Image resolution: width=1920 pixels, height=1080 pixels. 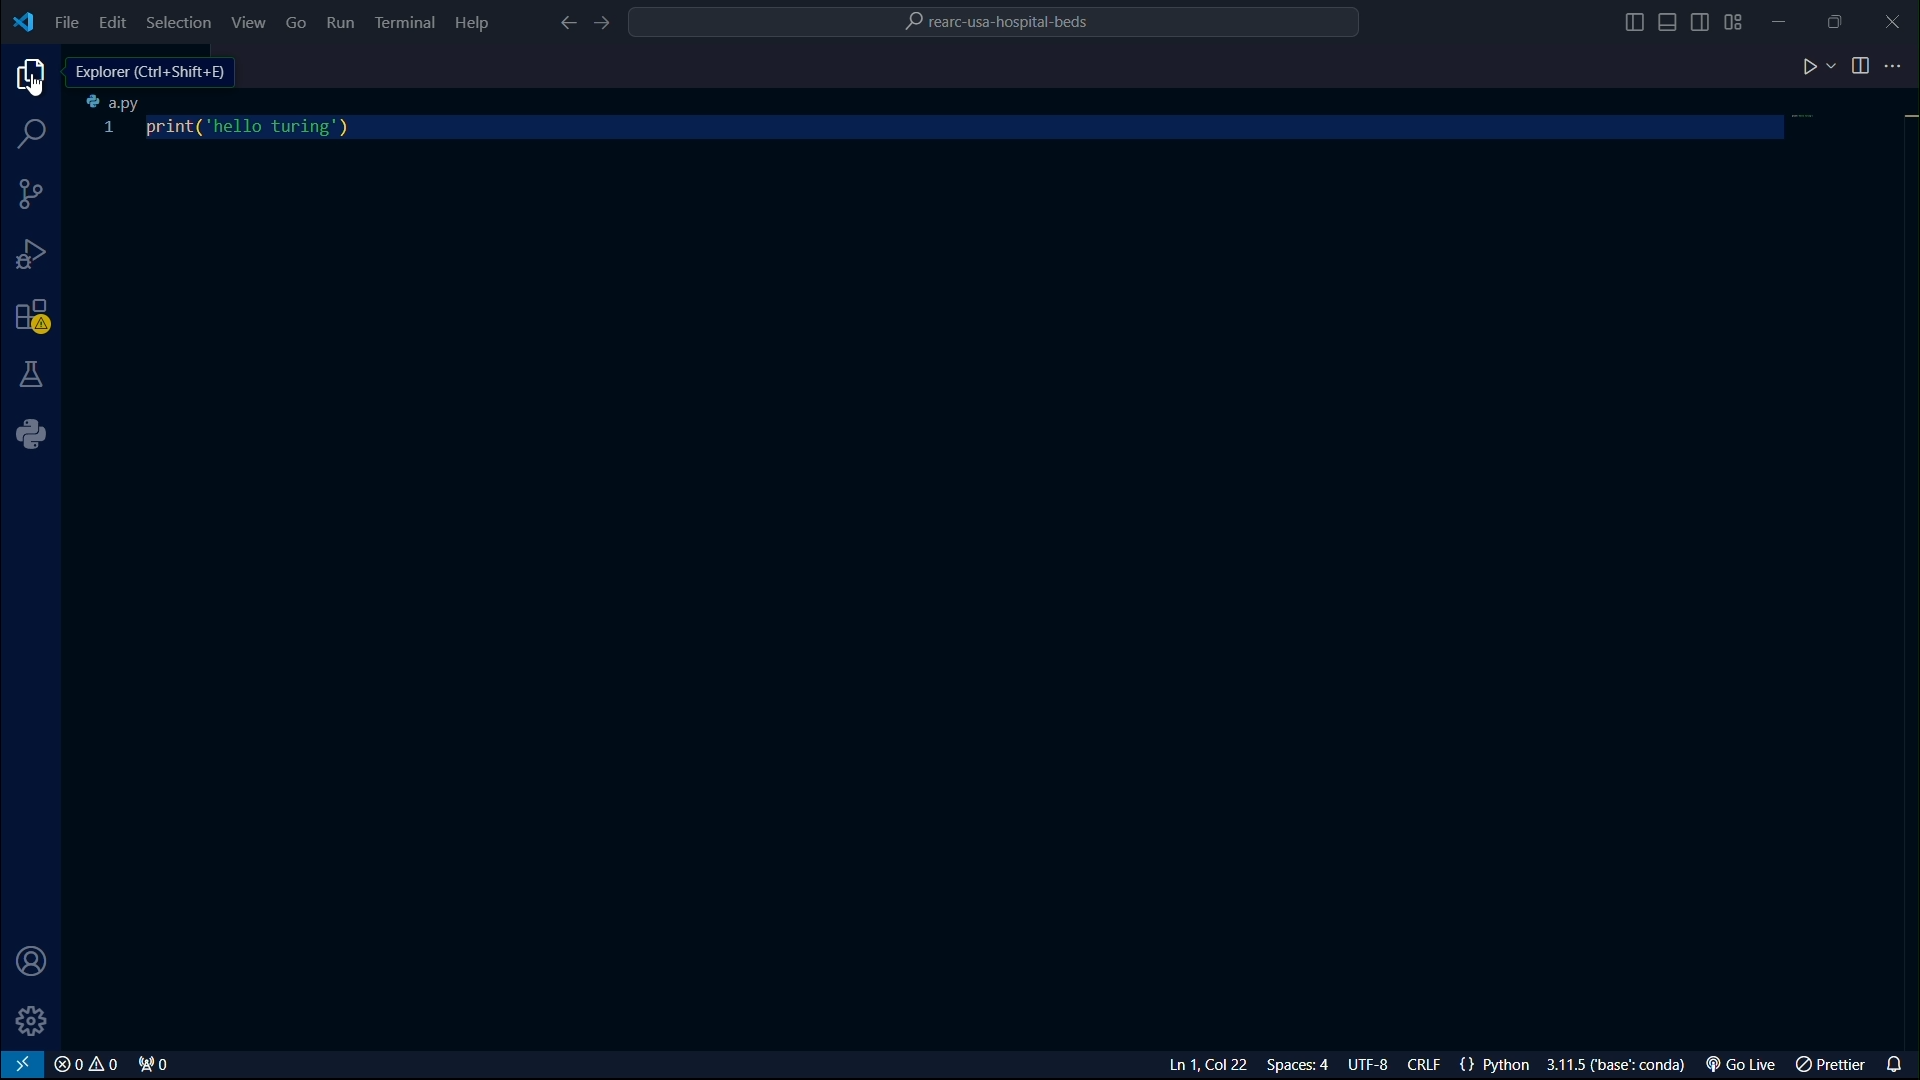 I want to click on notifications, so click(x=1897, y=1062).